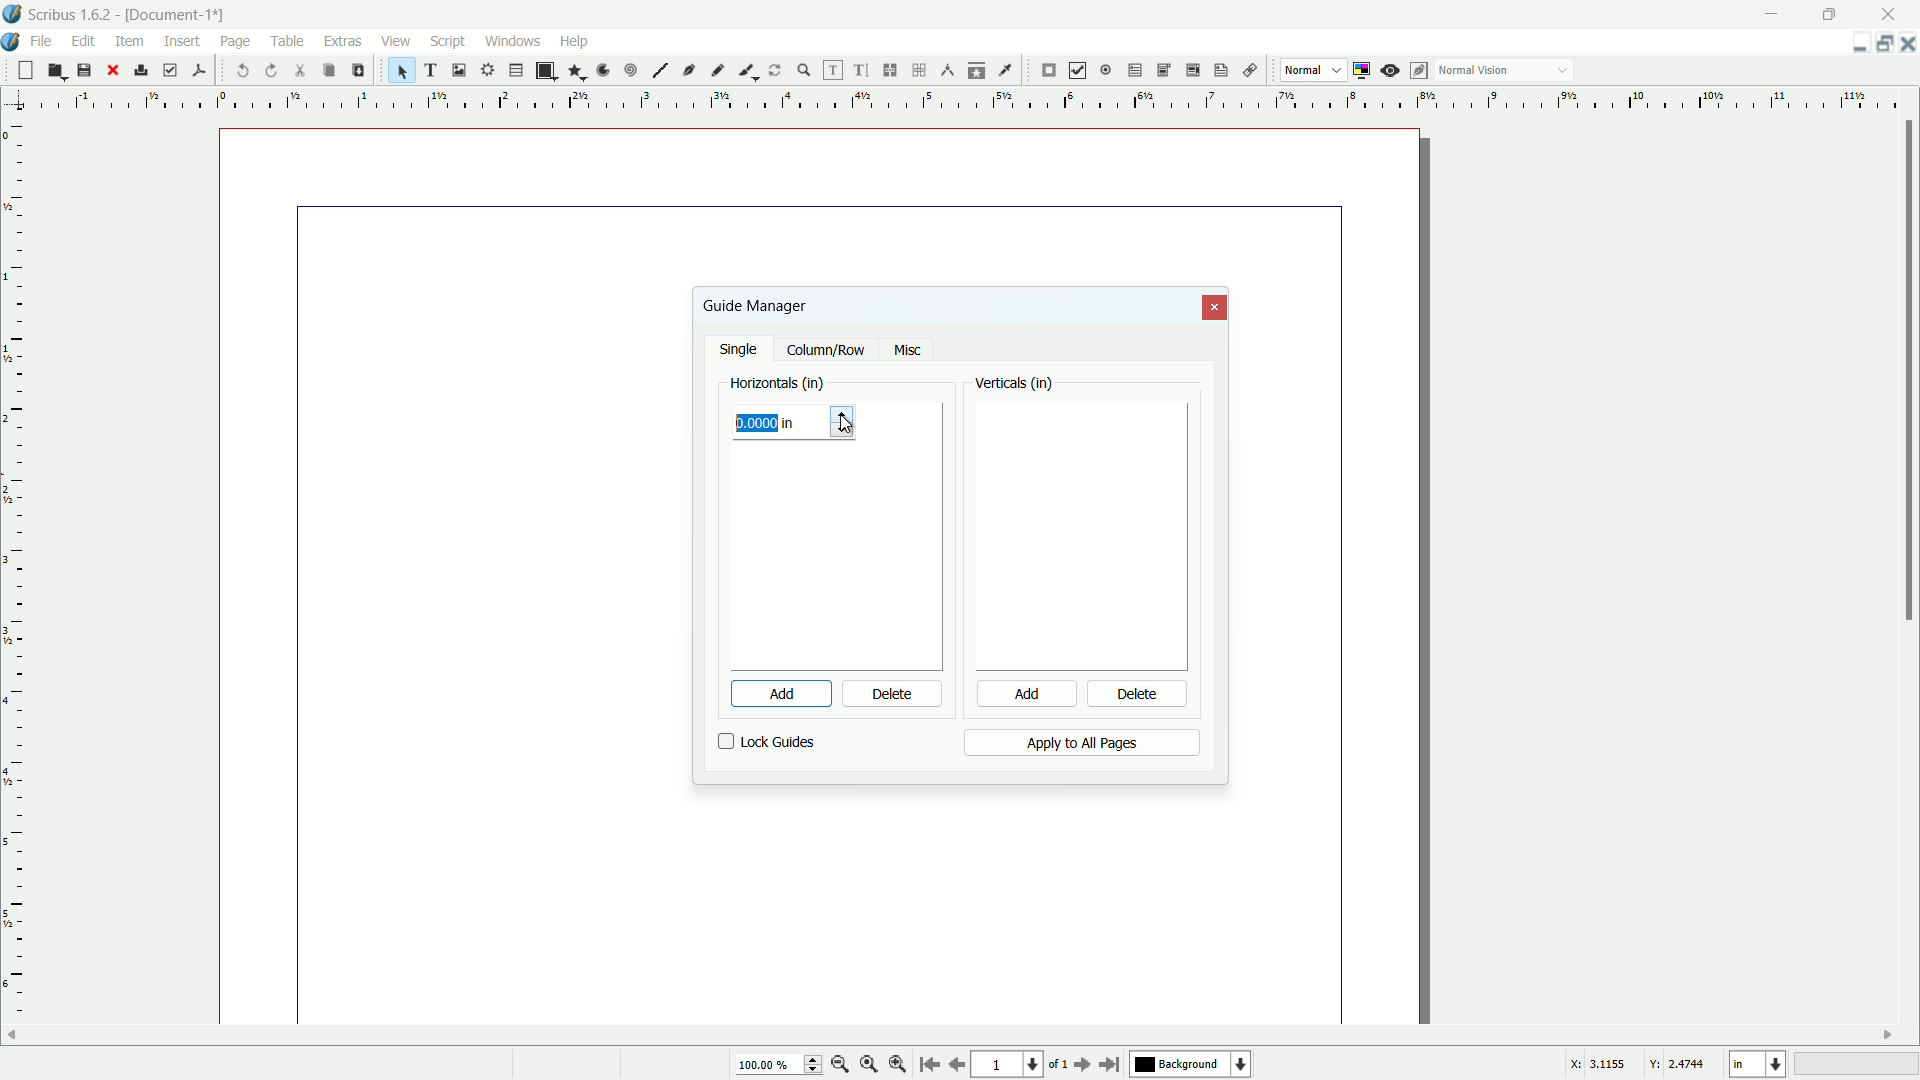 The image size is (1920, 1080). Describe the element at coordinates (907, 351) in the screenshot. I see `misc` at that location.